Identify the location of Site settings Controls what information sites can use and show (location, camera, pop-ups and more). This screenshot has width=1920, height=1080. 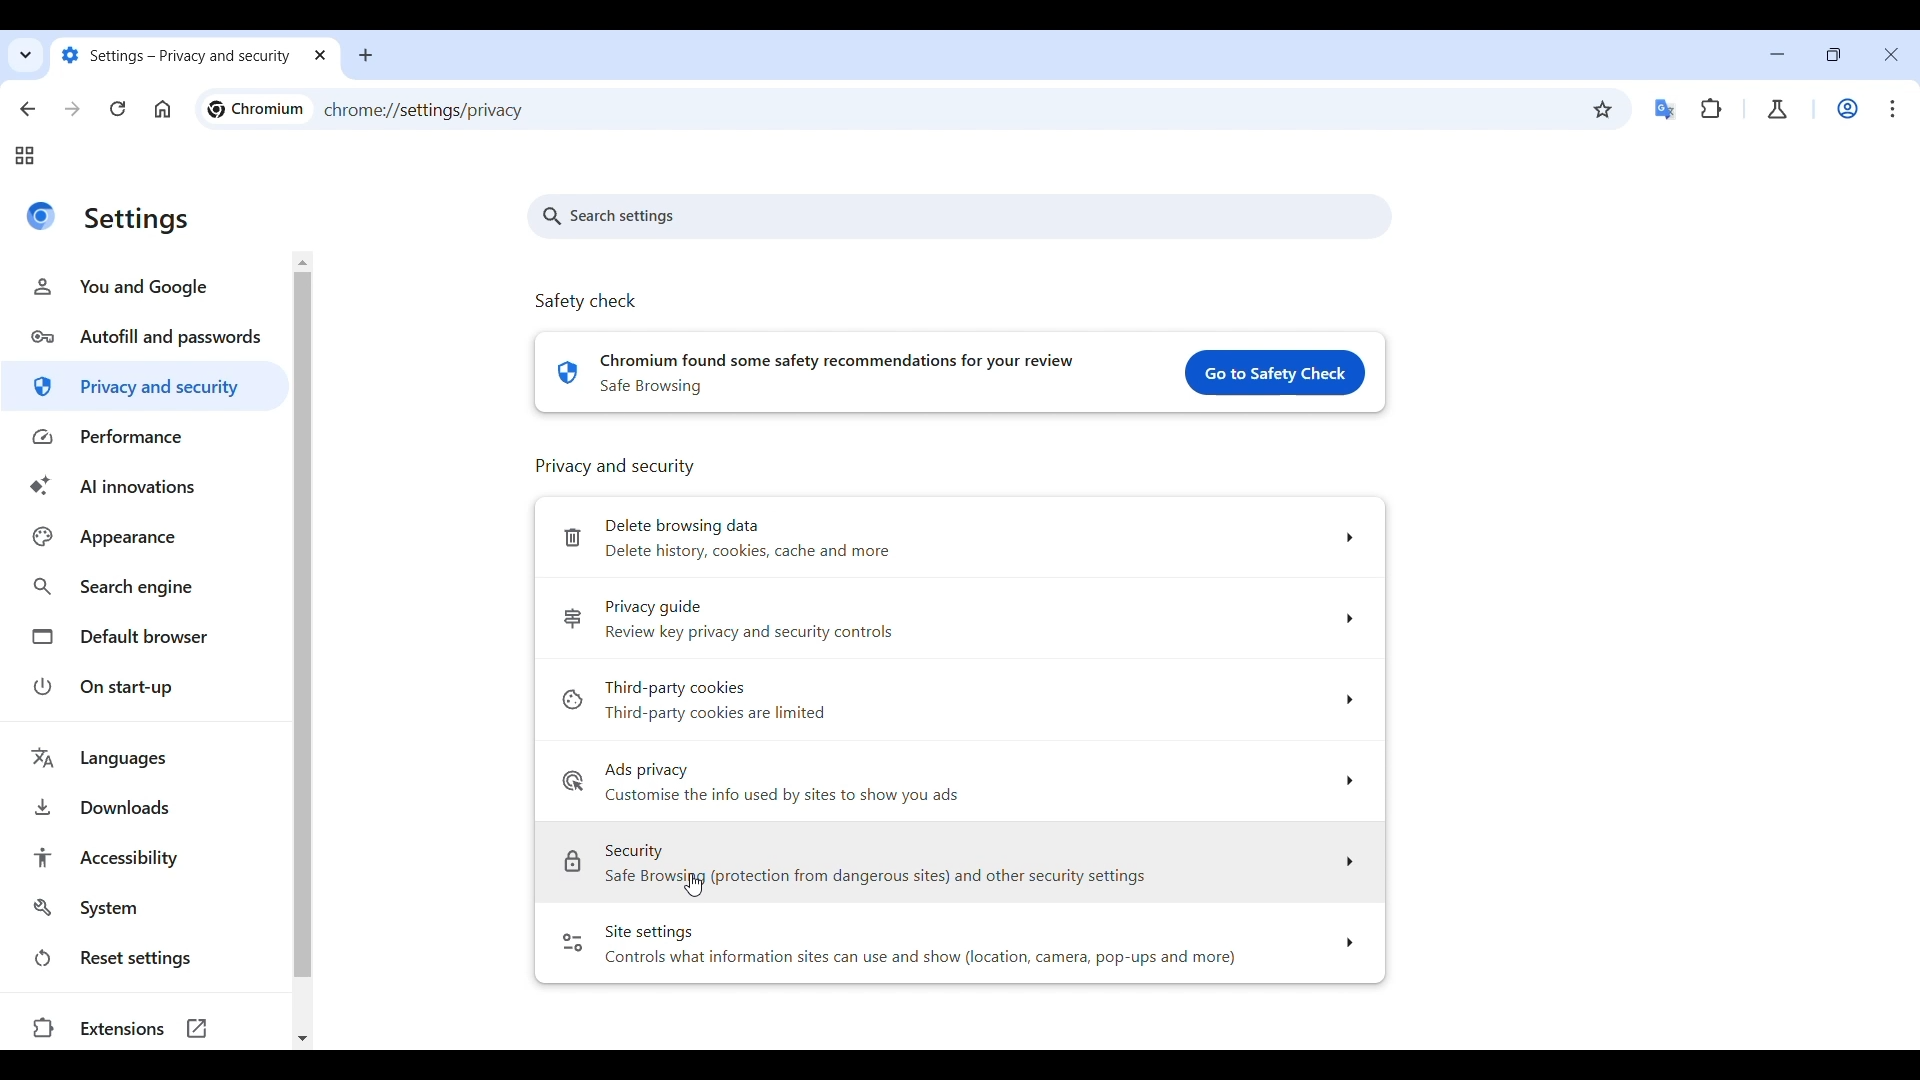
(960, 947).